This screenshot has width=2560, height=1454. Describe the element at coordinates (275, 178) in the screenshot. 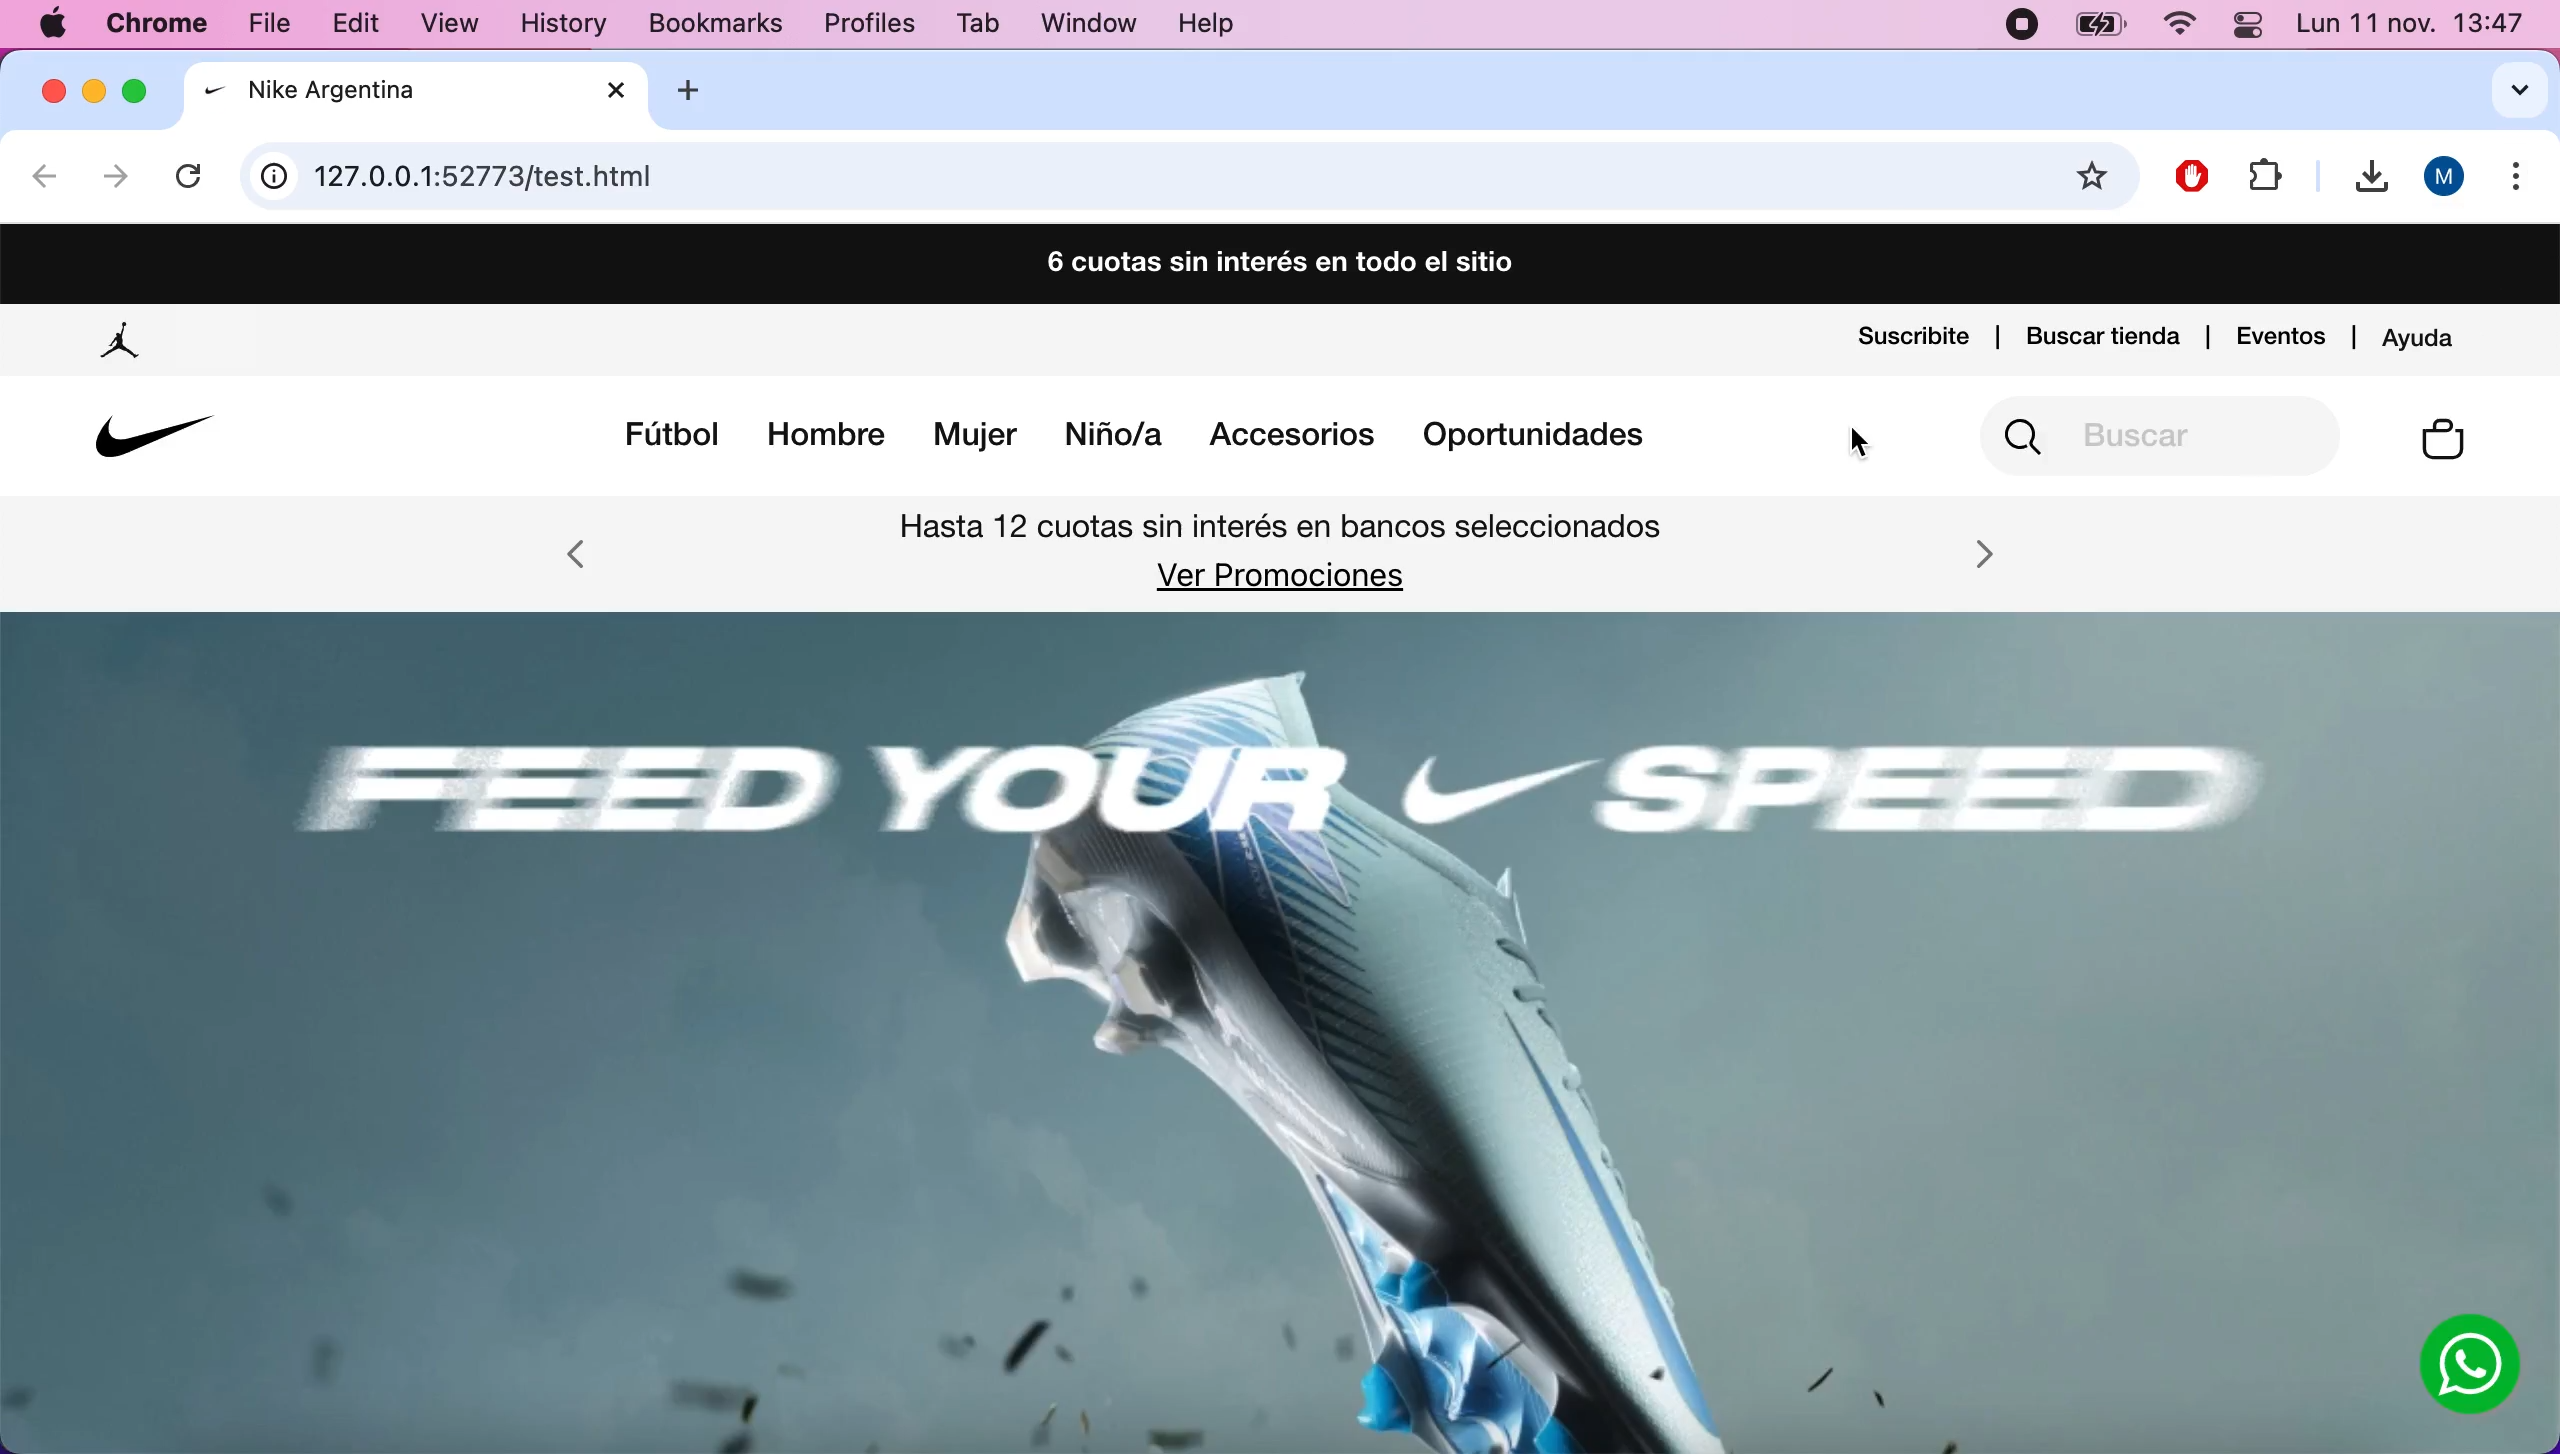

I see `information` at that location.